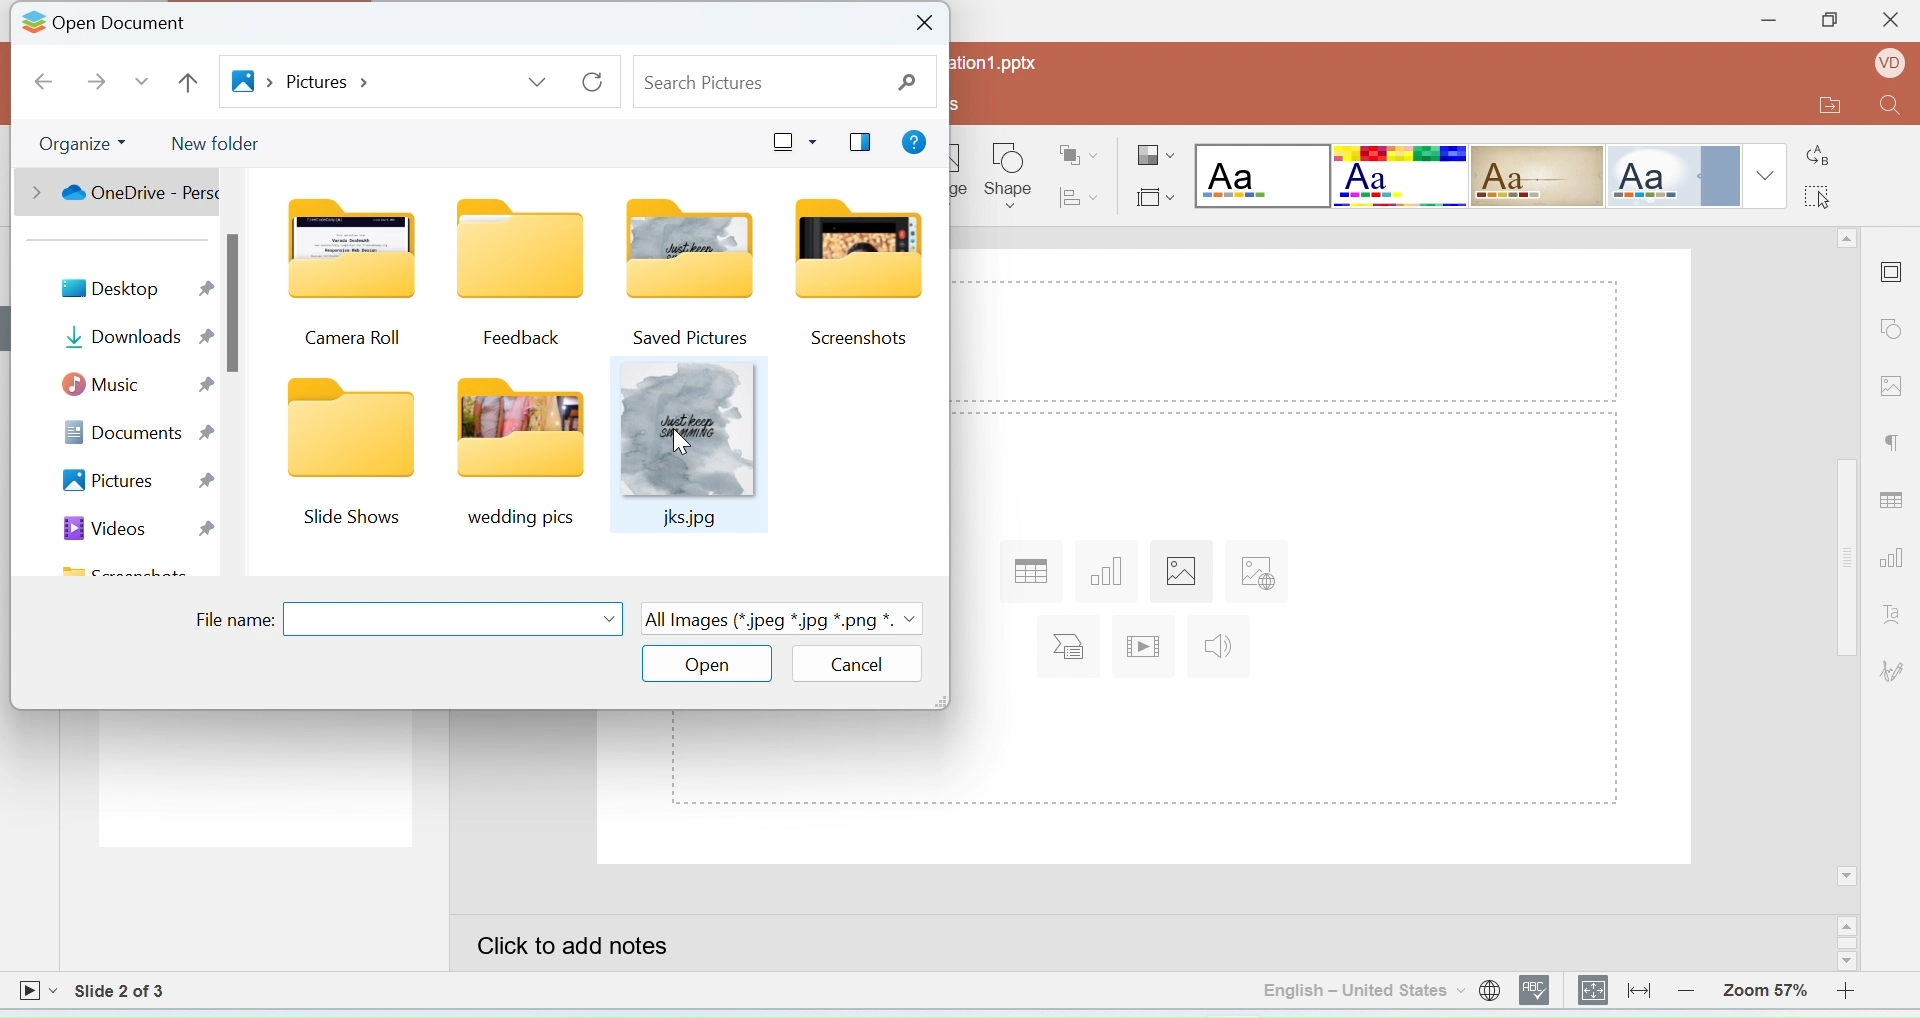 Image resolution: width=1920 pixels, height=1018 pixels. I want to click on videos, so click(130, 528).